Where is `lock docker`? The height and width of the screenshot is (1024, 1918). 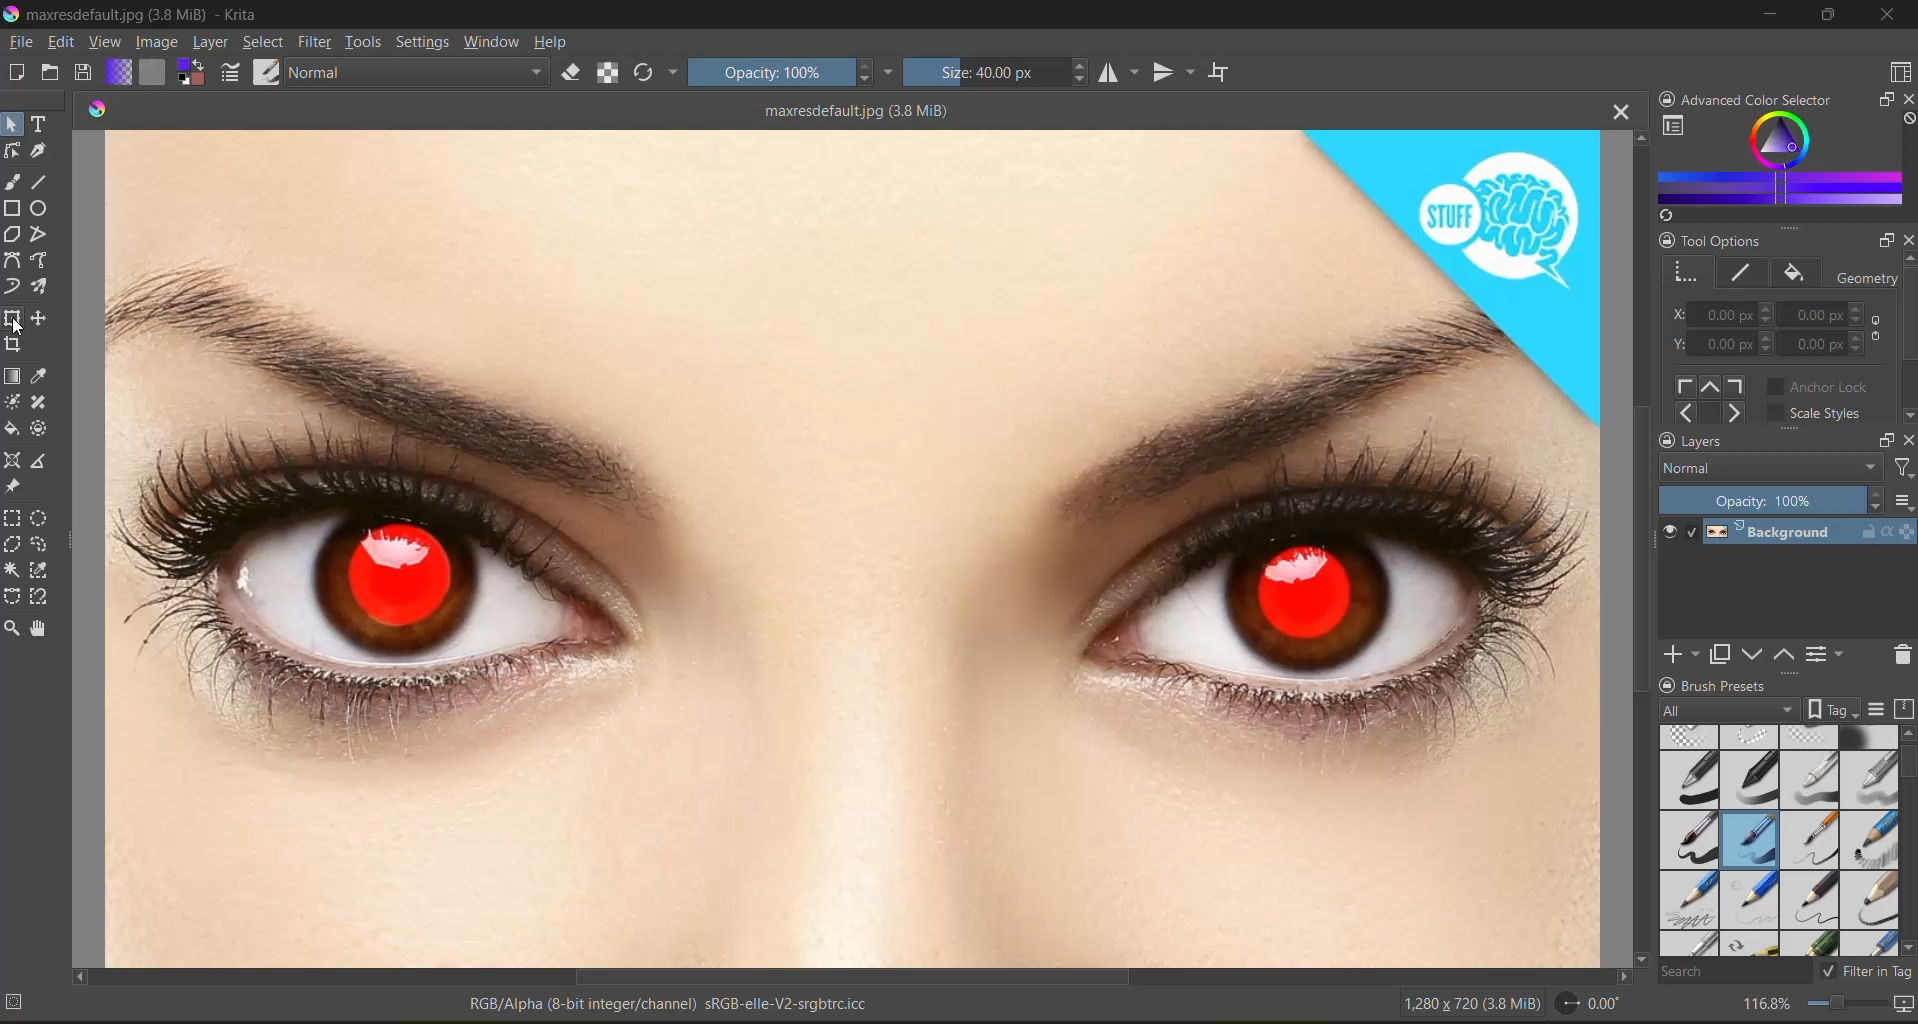
lock docker is located at coordinates (1668, 685).